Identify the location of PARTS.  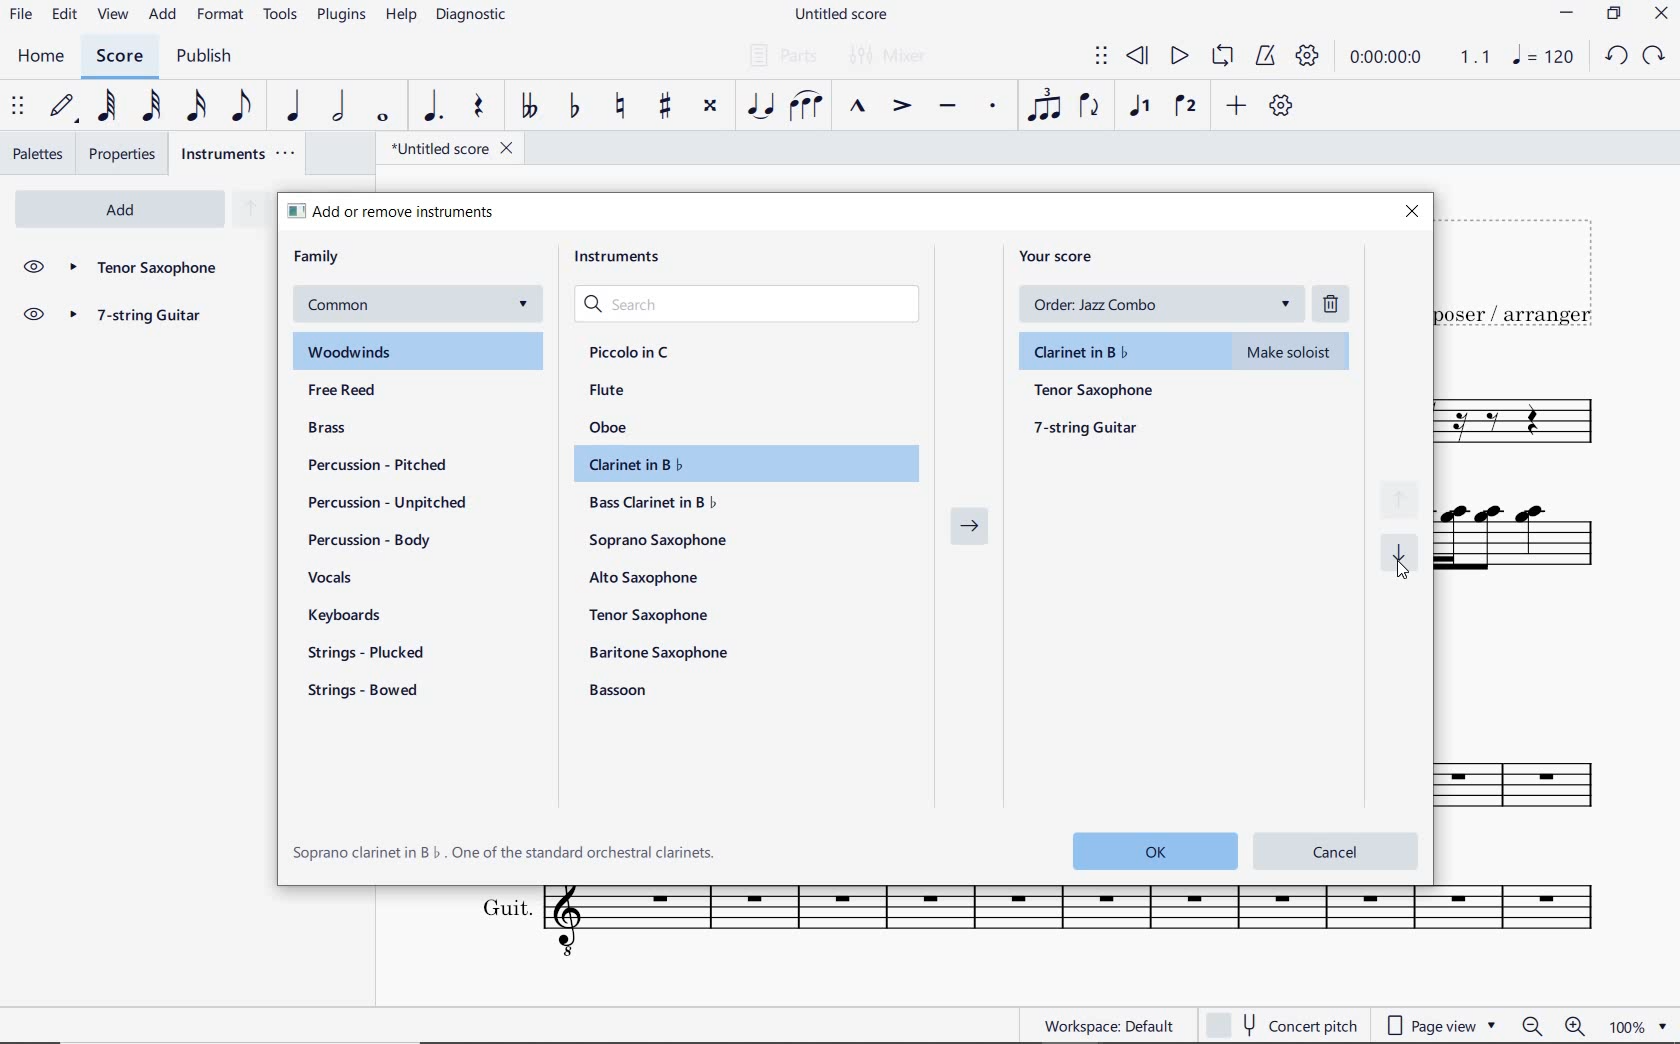
(779, 53).